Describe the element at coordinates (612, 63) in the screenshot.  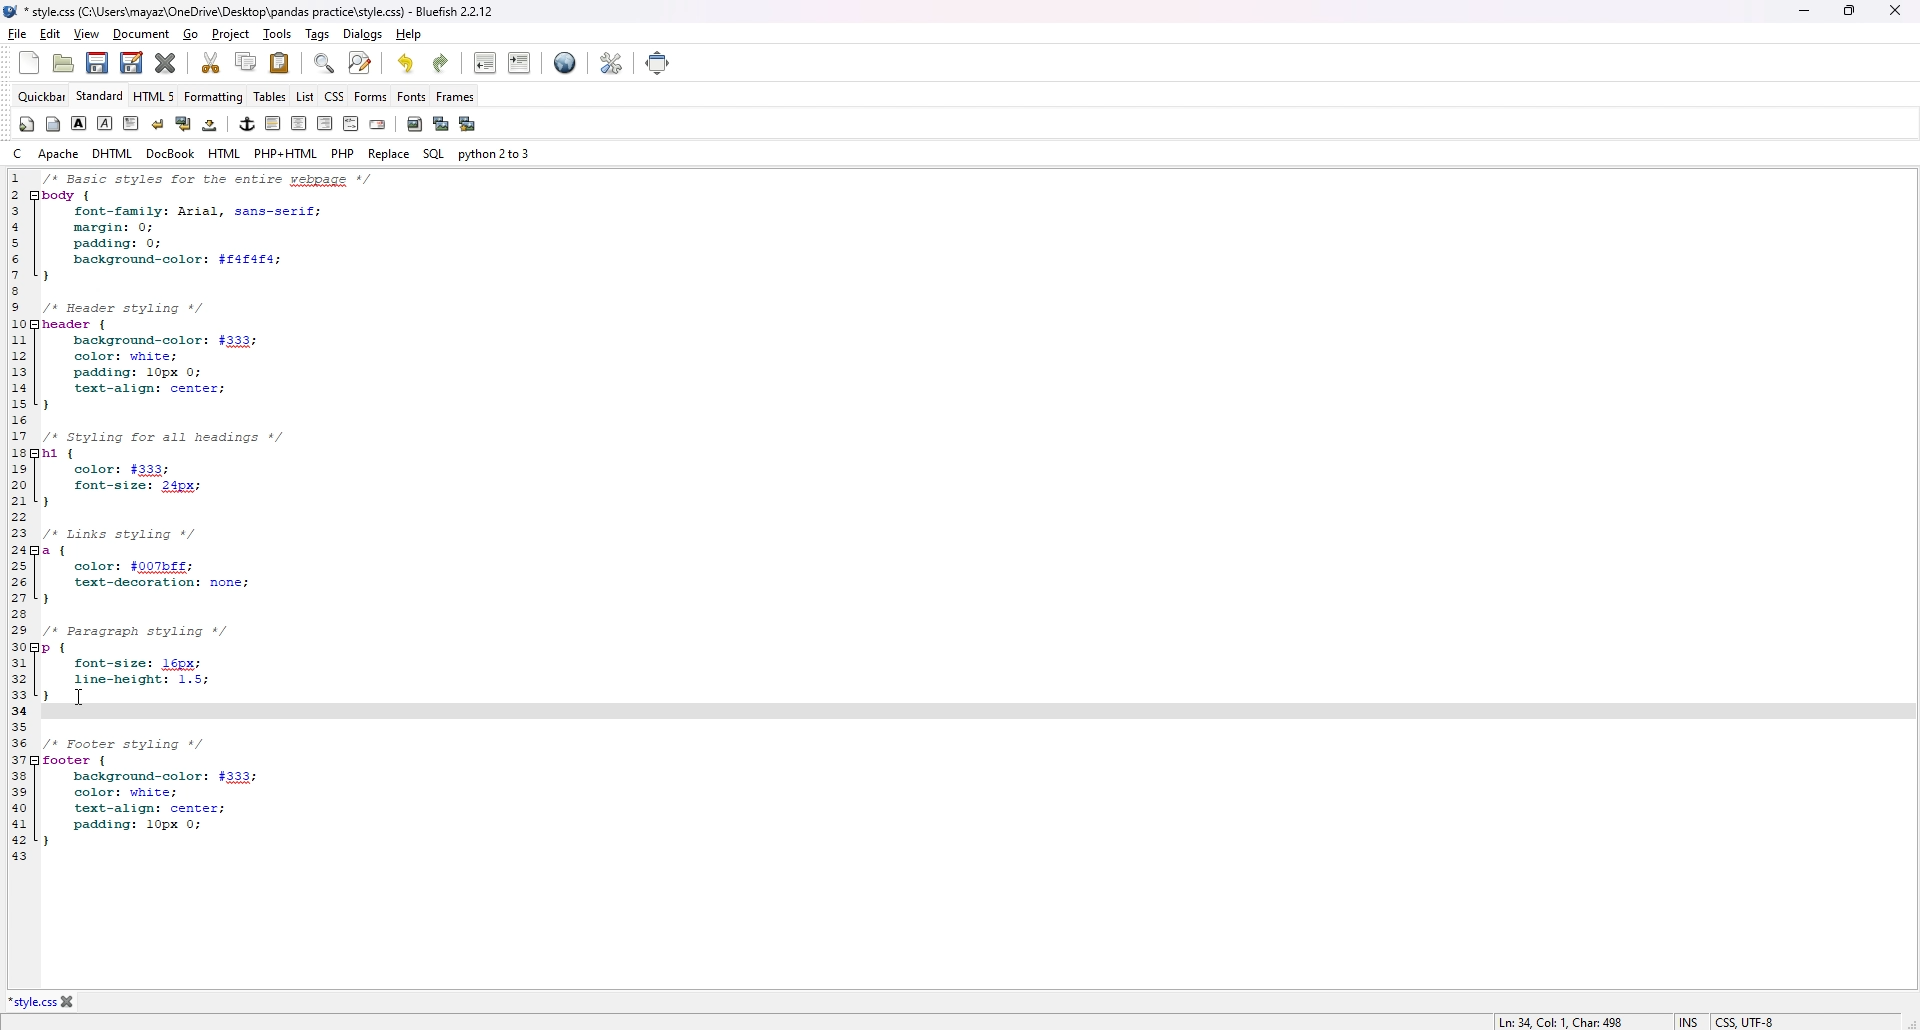
I see `edit preference` at that location.